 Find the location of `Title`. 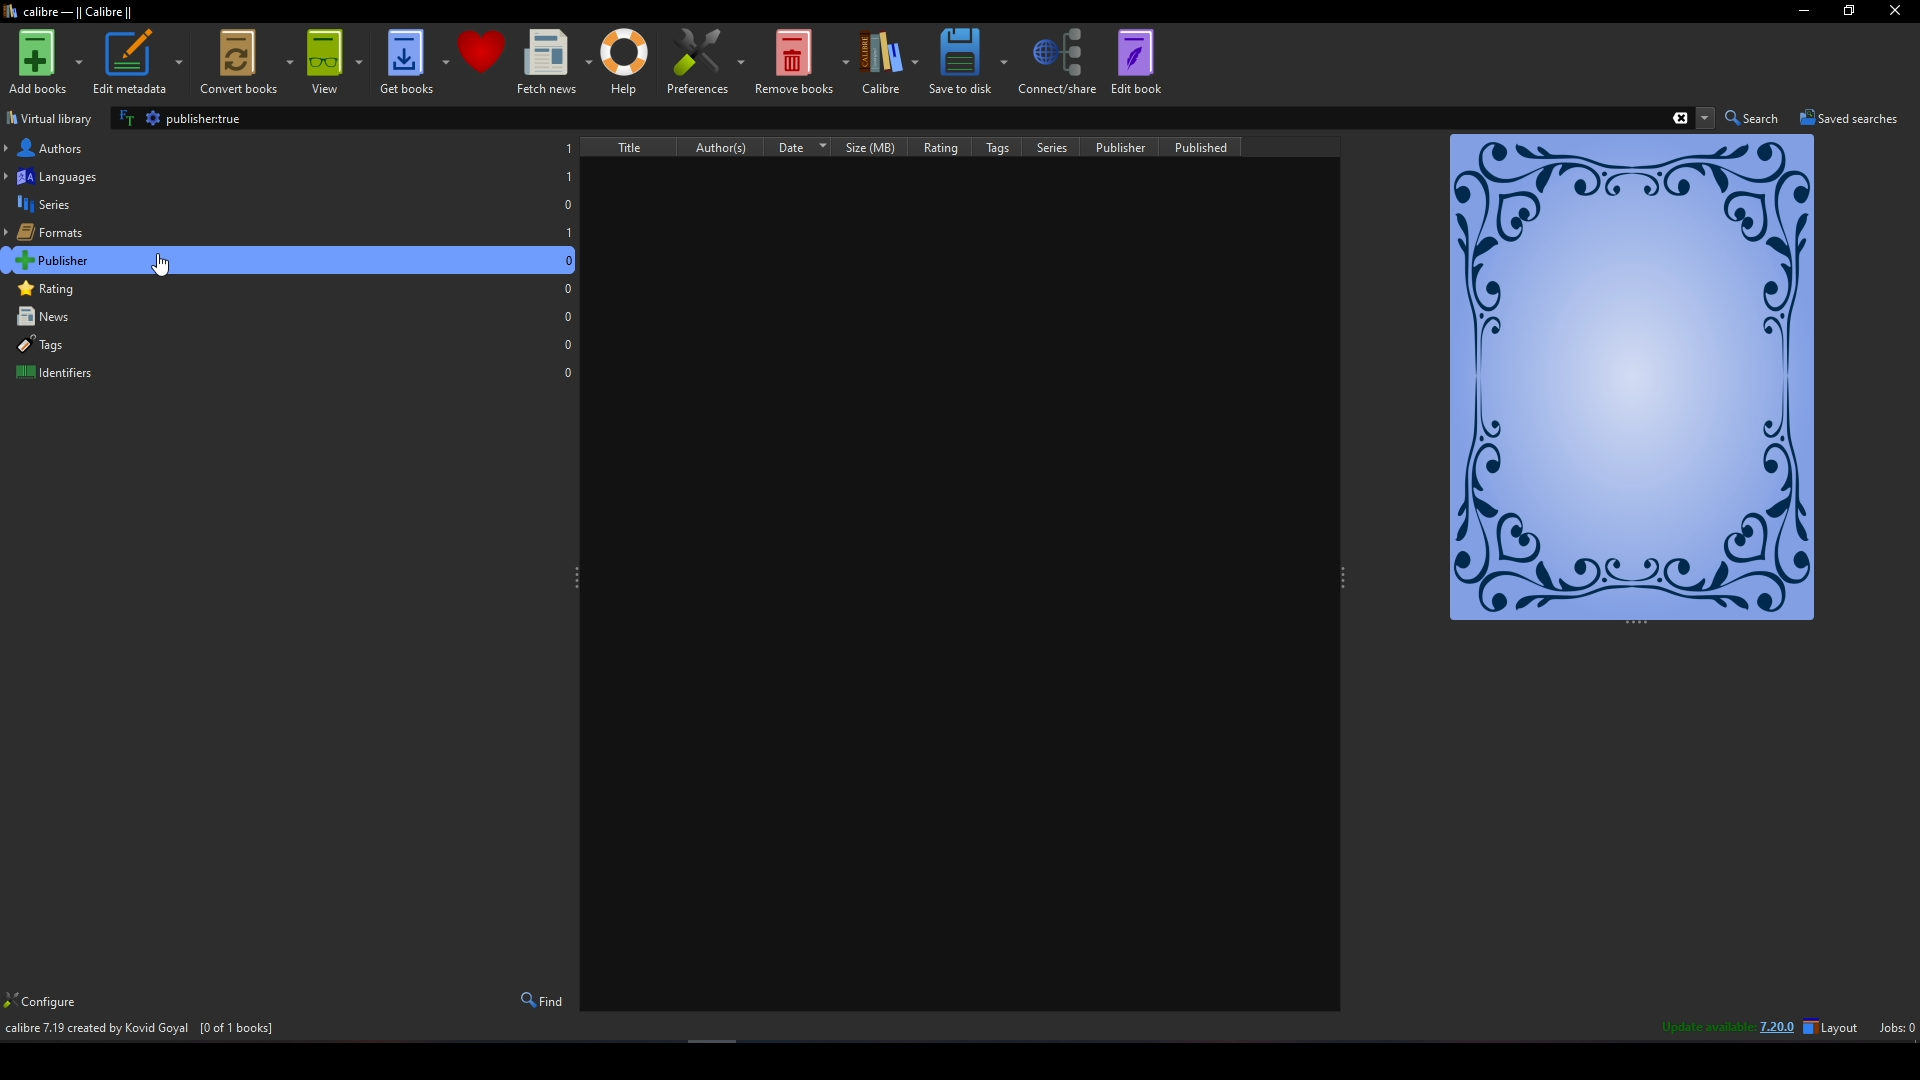

Title is located at coordinates (640, 146).